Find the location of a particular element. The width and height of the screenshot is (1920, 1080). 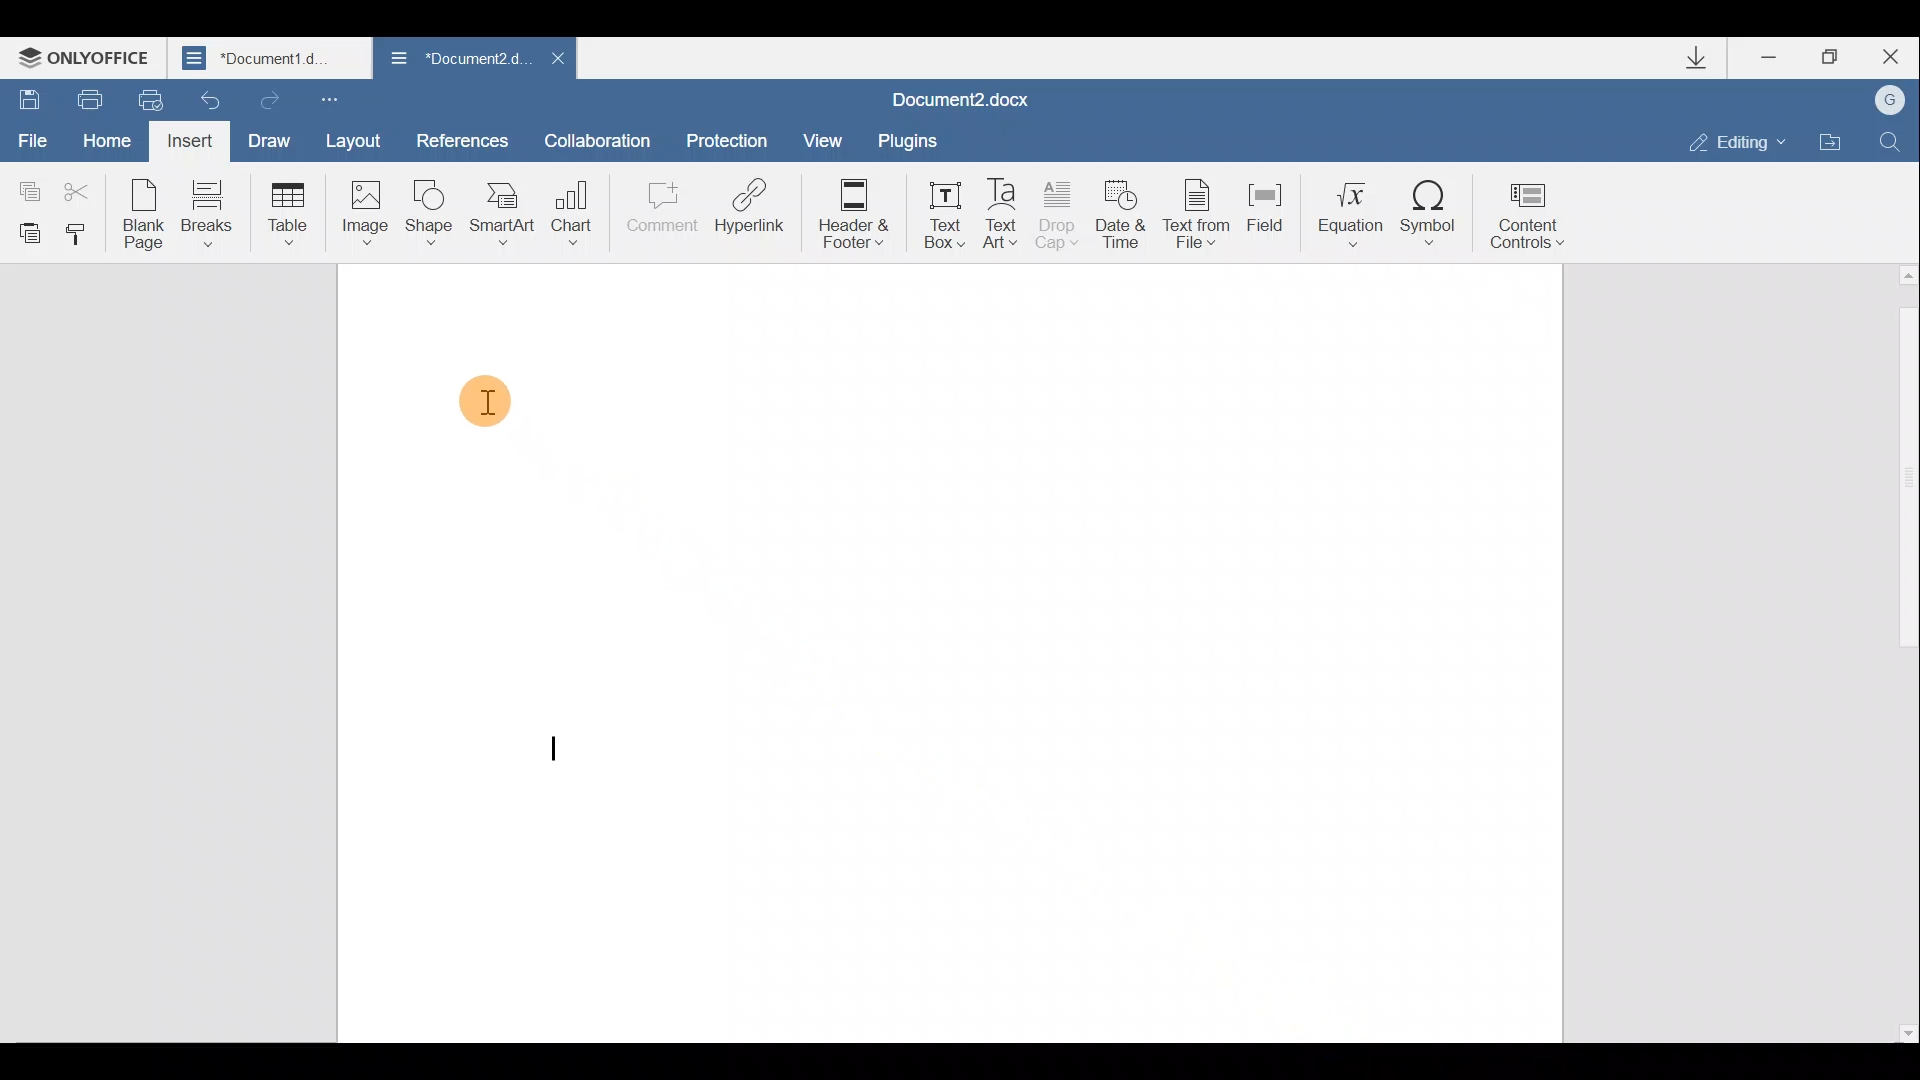

Breaks is located at coordinates (208, 212).